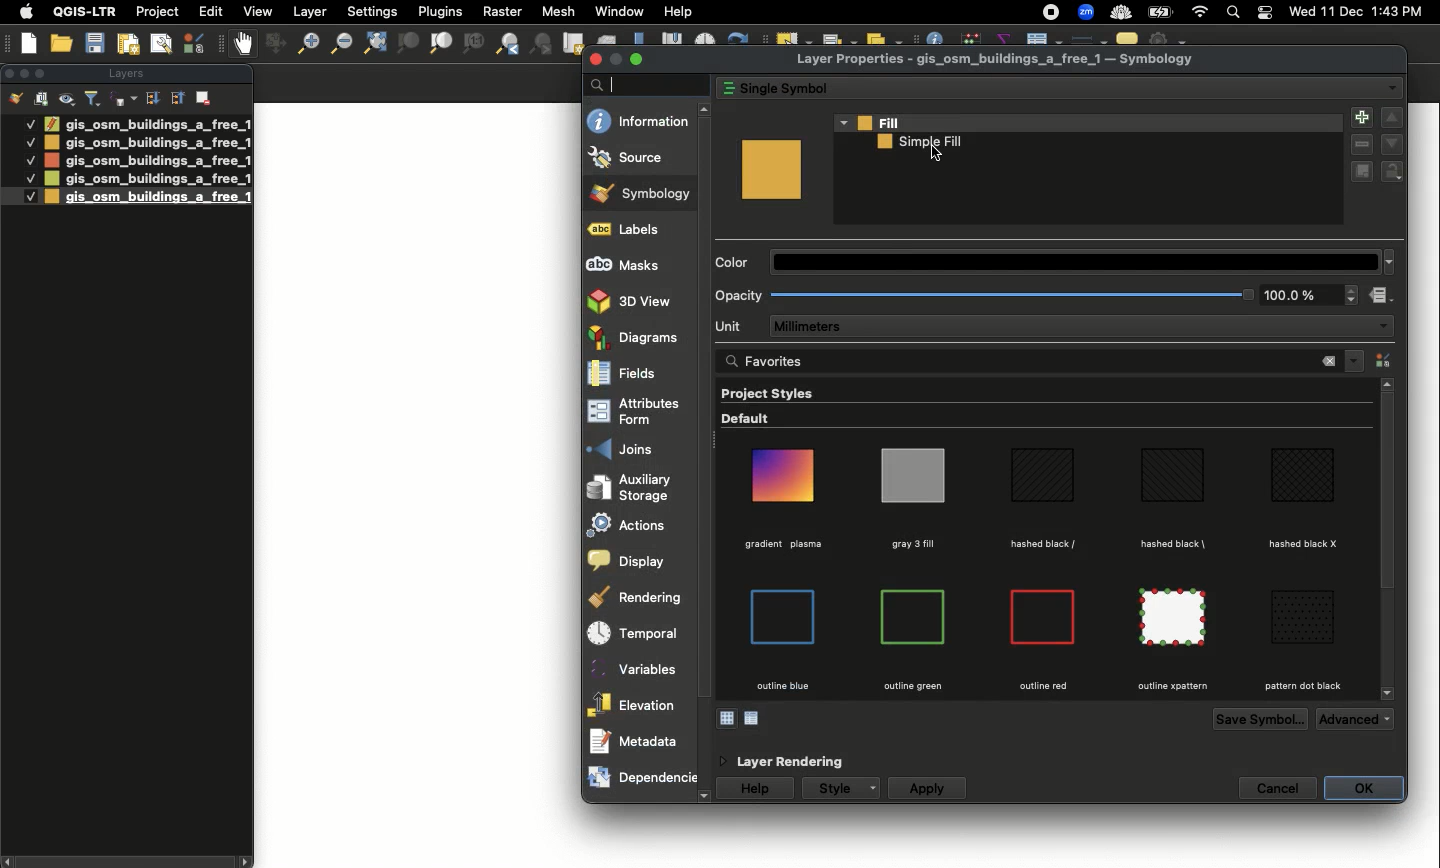  Describe the element at coordinates (94, 99) in the screenshot. I see `Filter legend` at that location.